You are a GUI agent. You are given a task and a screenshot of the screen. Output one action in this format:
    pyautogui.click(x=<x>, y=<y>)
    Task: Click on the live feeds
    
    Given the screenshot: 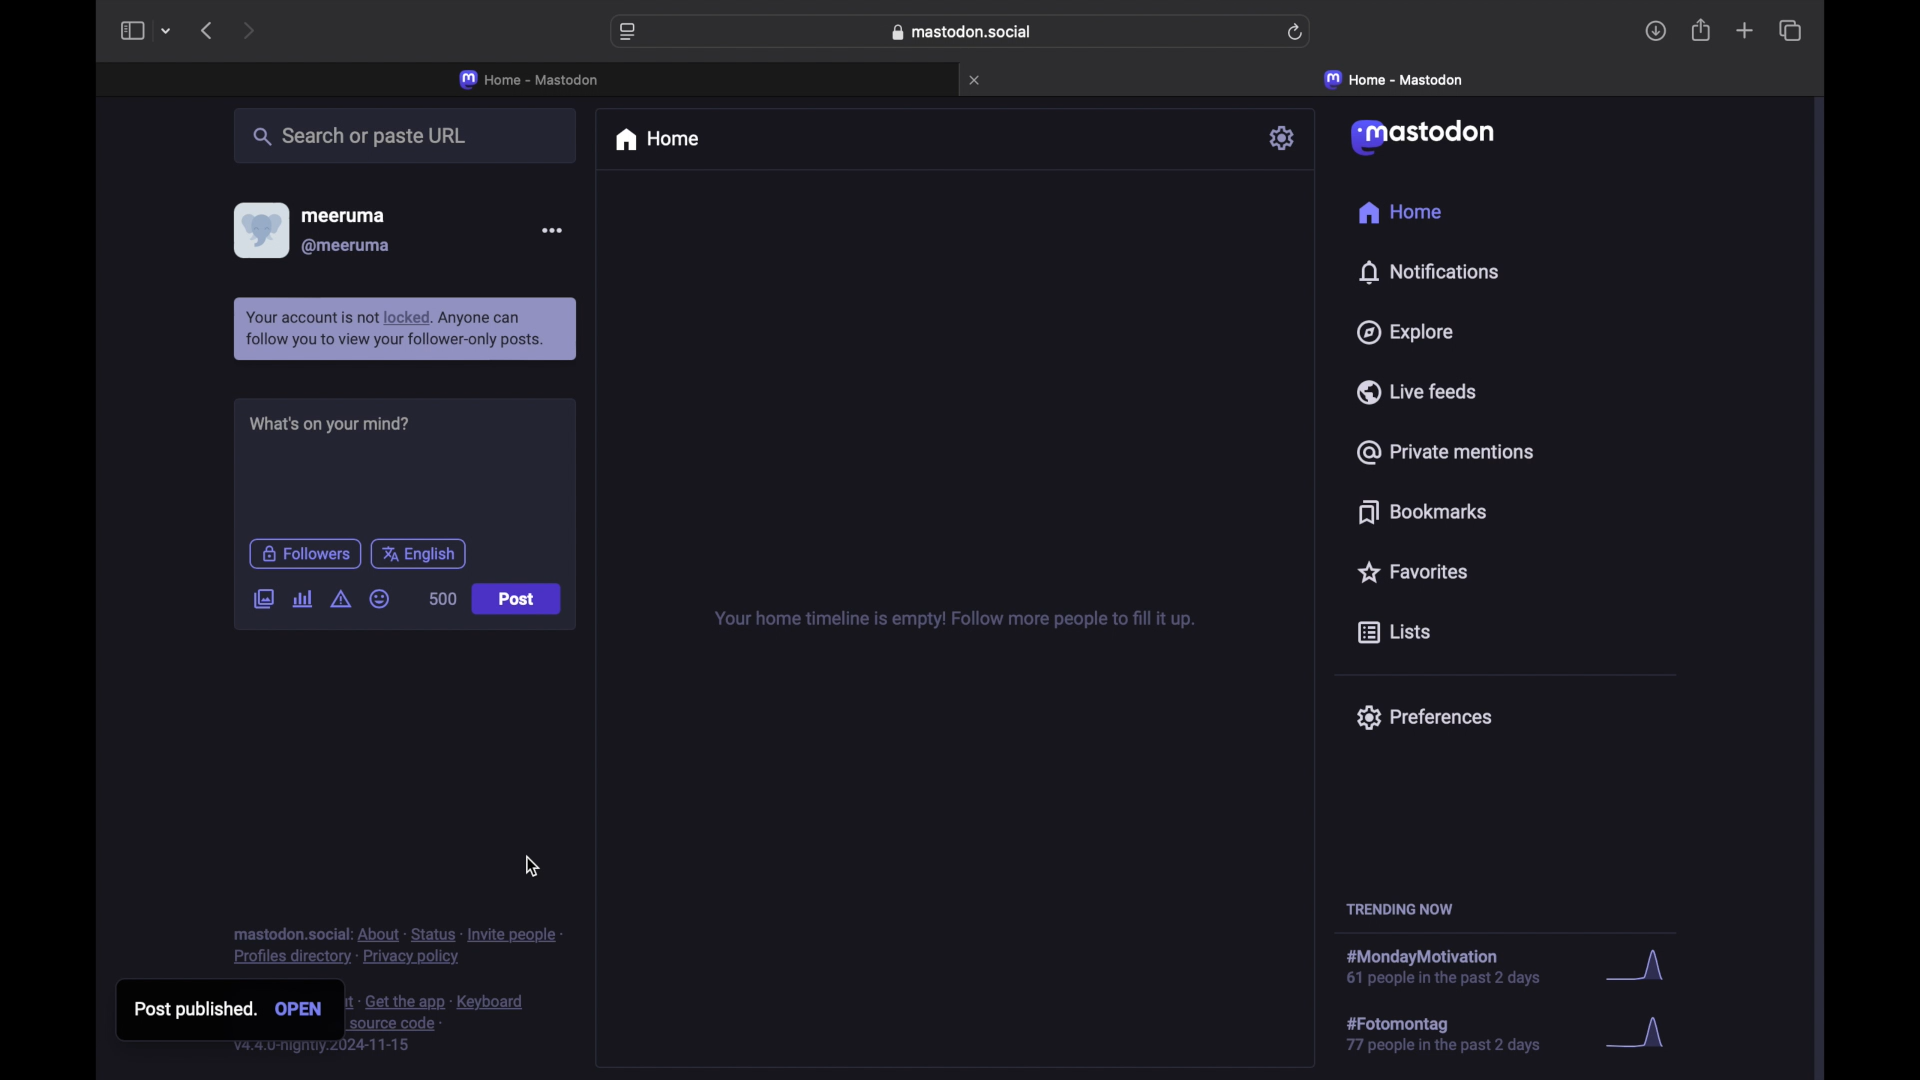 What is the action you would take?
    pyautogui.click(x=1417, y=392)
    